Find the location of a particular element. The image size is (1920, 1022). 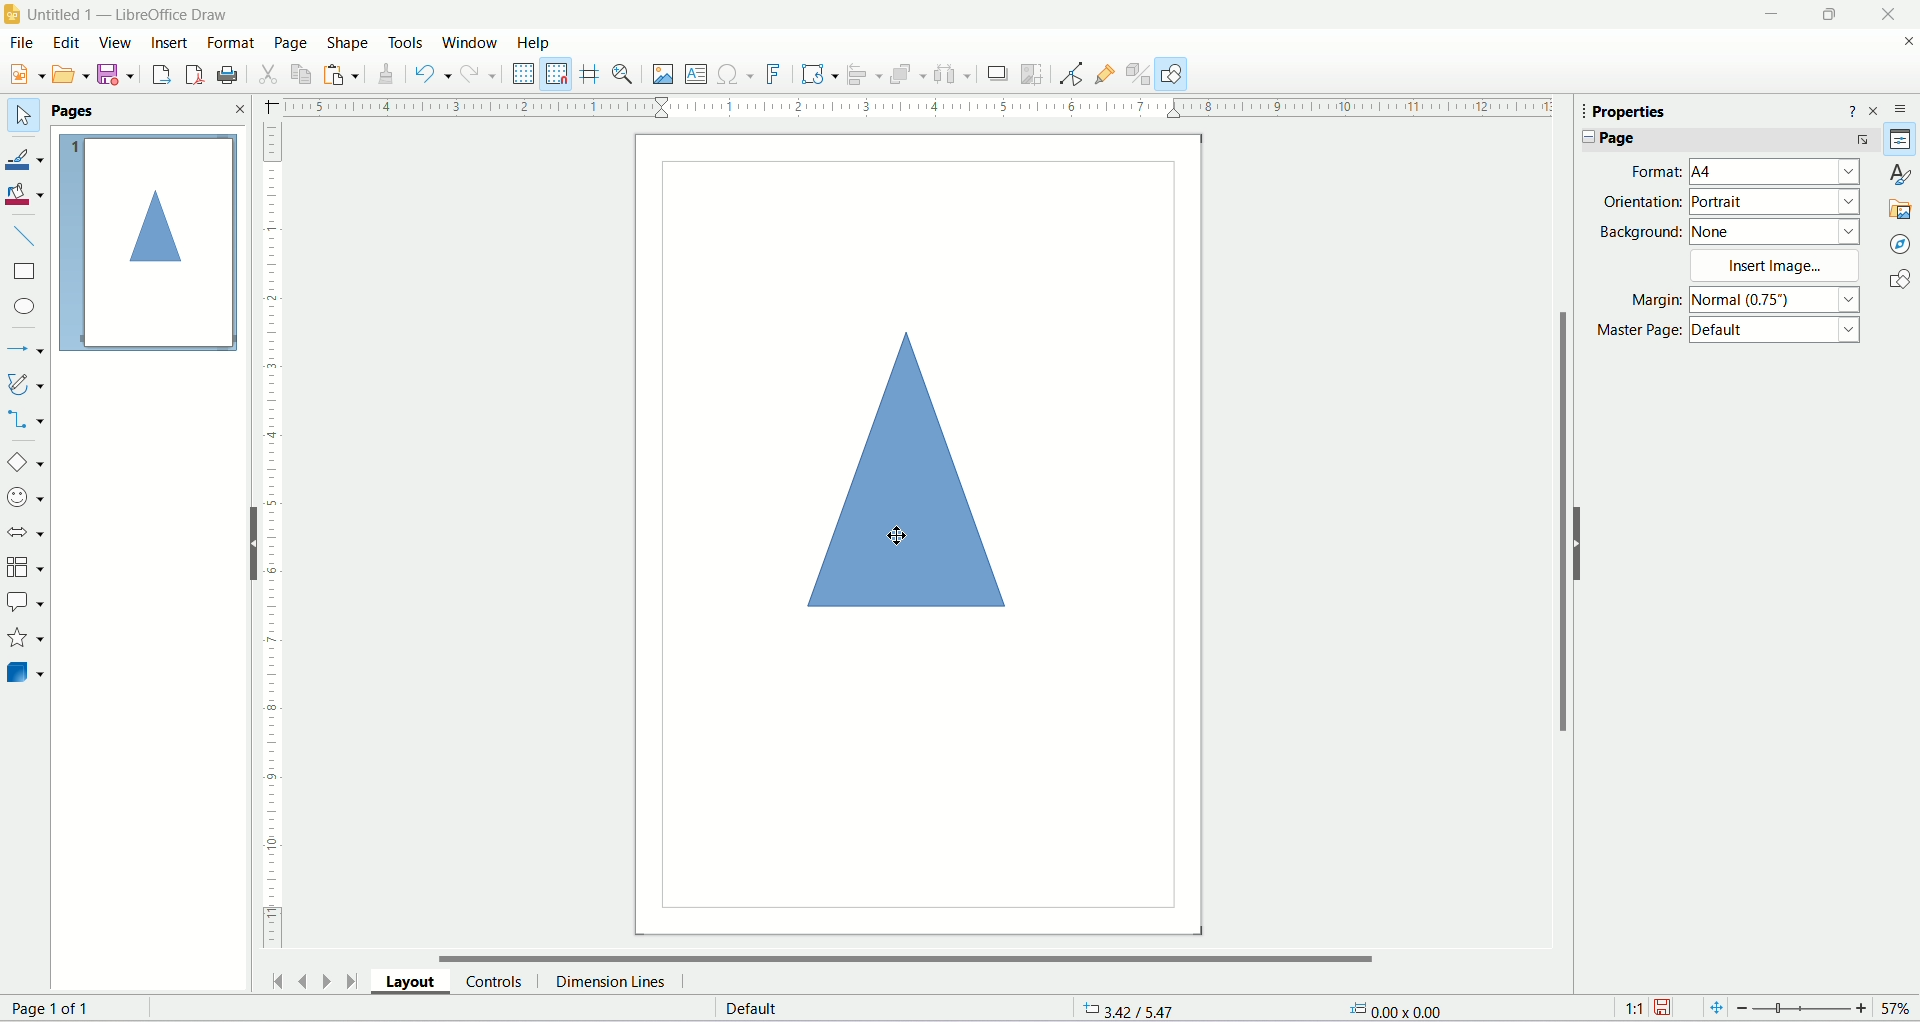

Insert image is located at coordinates (662, 73).